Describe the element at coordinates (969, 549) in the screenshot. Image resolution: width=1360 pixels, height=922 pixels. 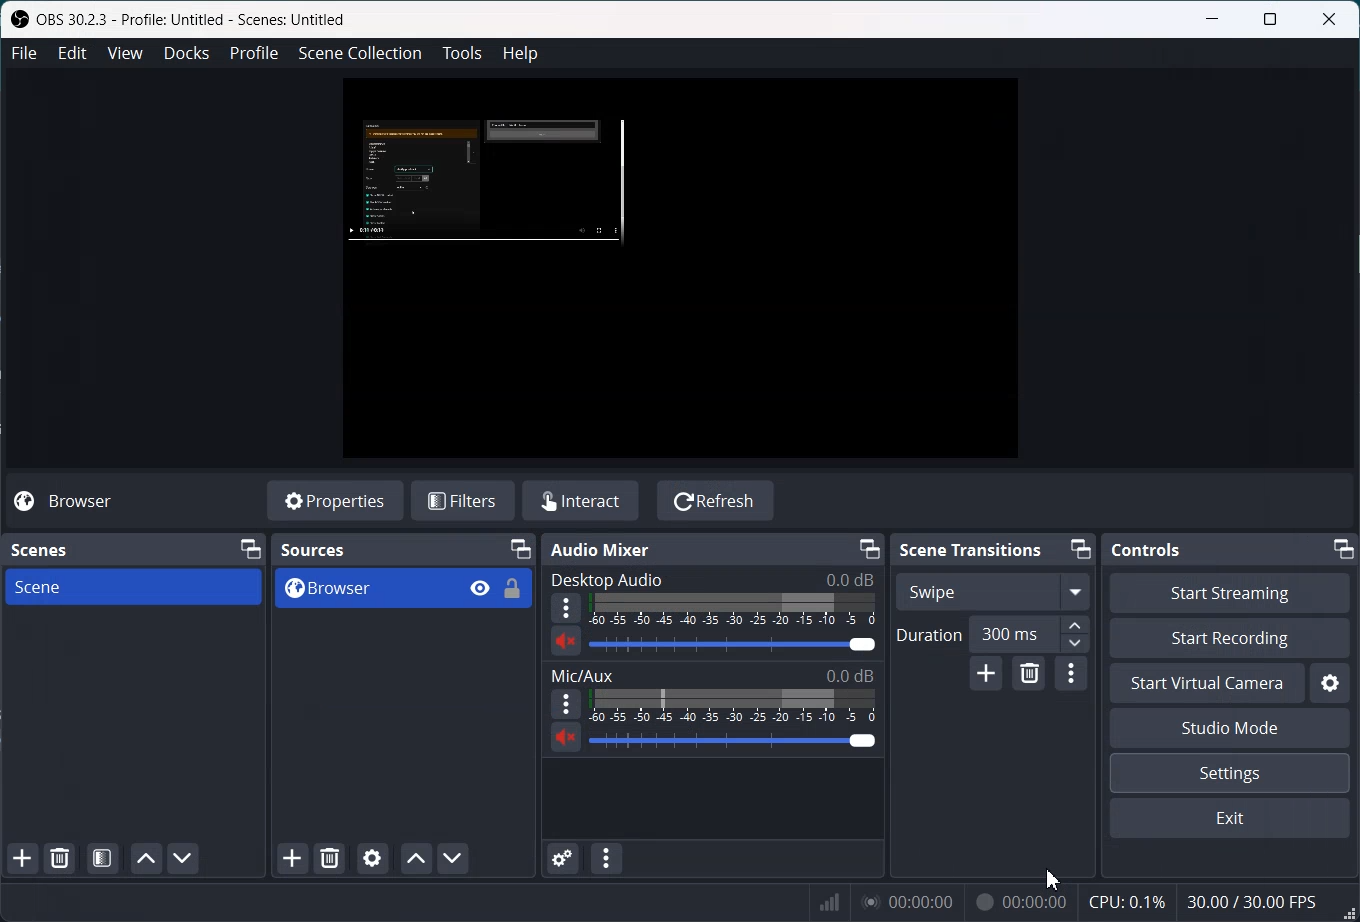
I see `Scene Transitions` at that location.